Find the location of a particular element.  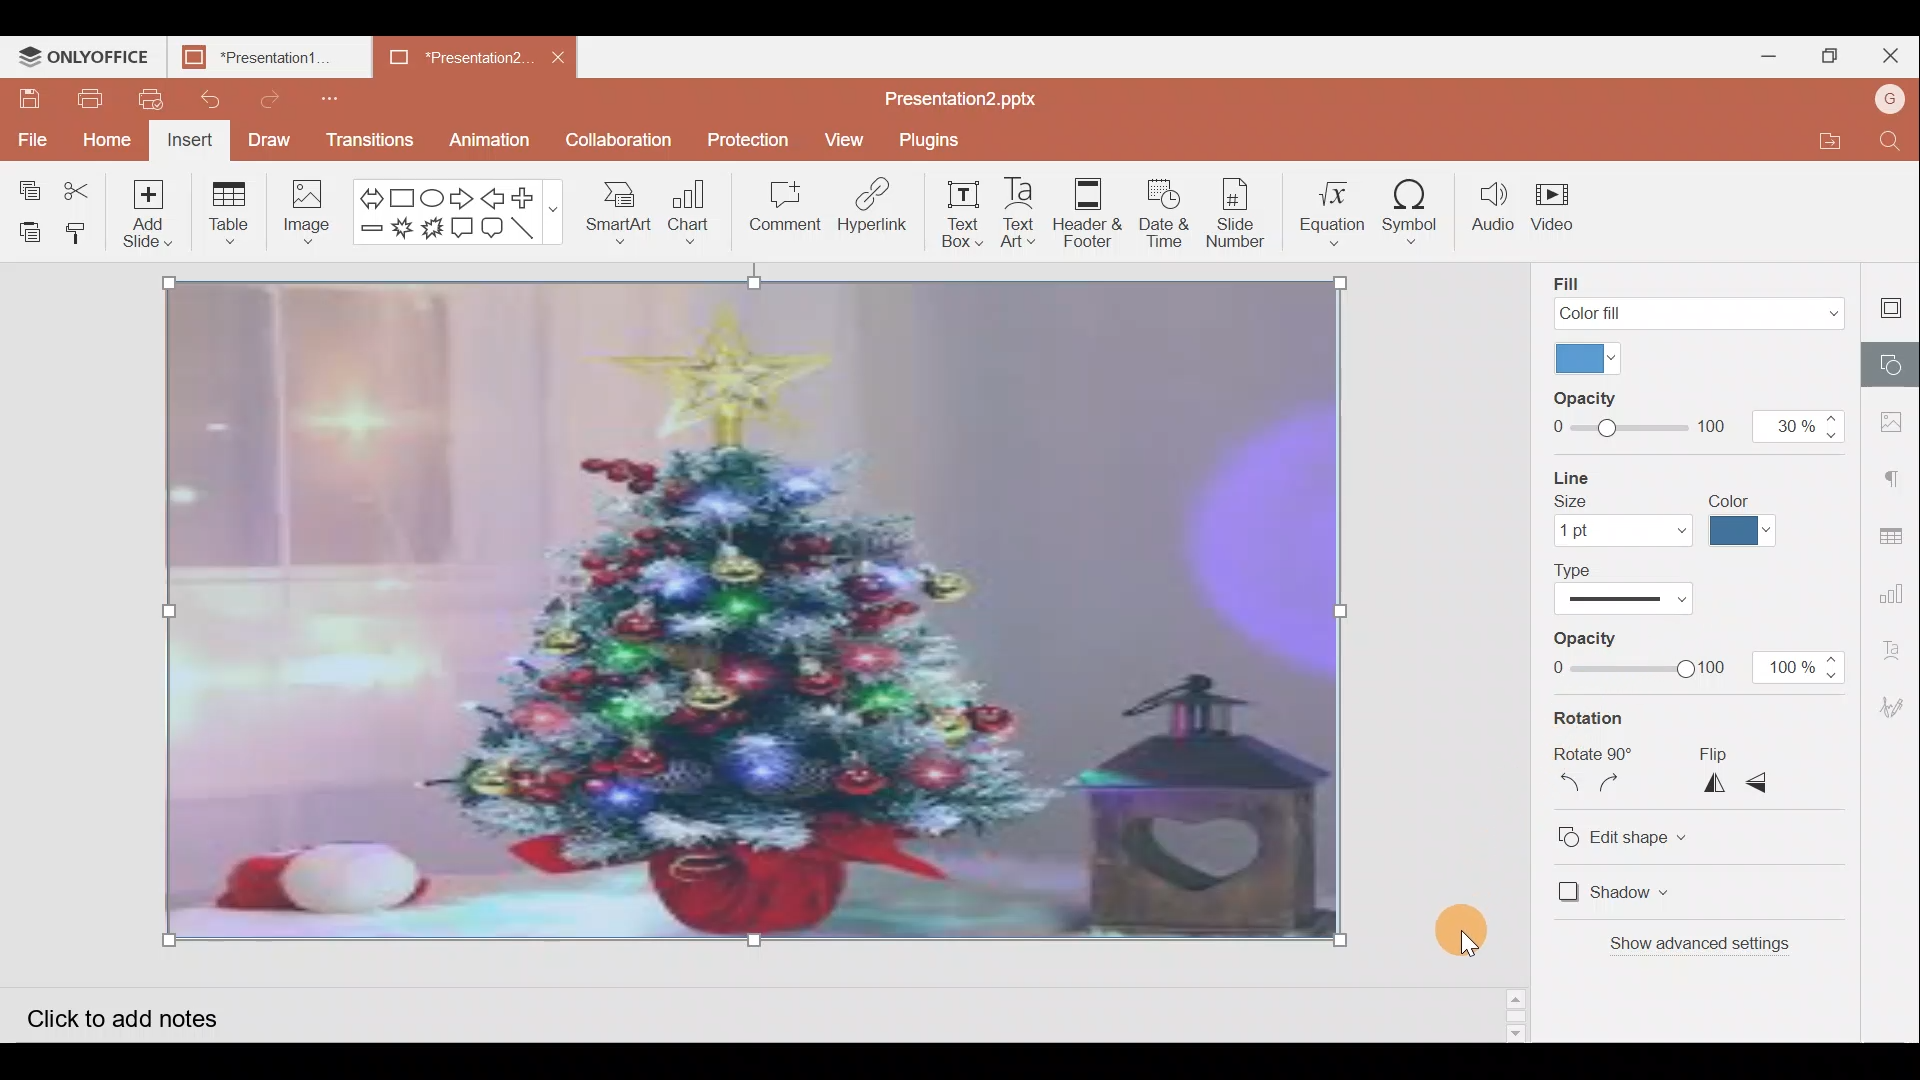

Print file is located at coordinates (82, 100).